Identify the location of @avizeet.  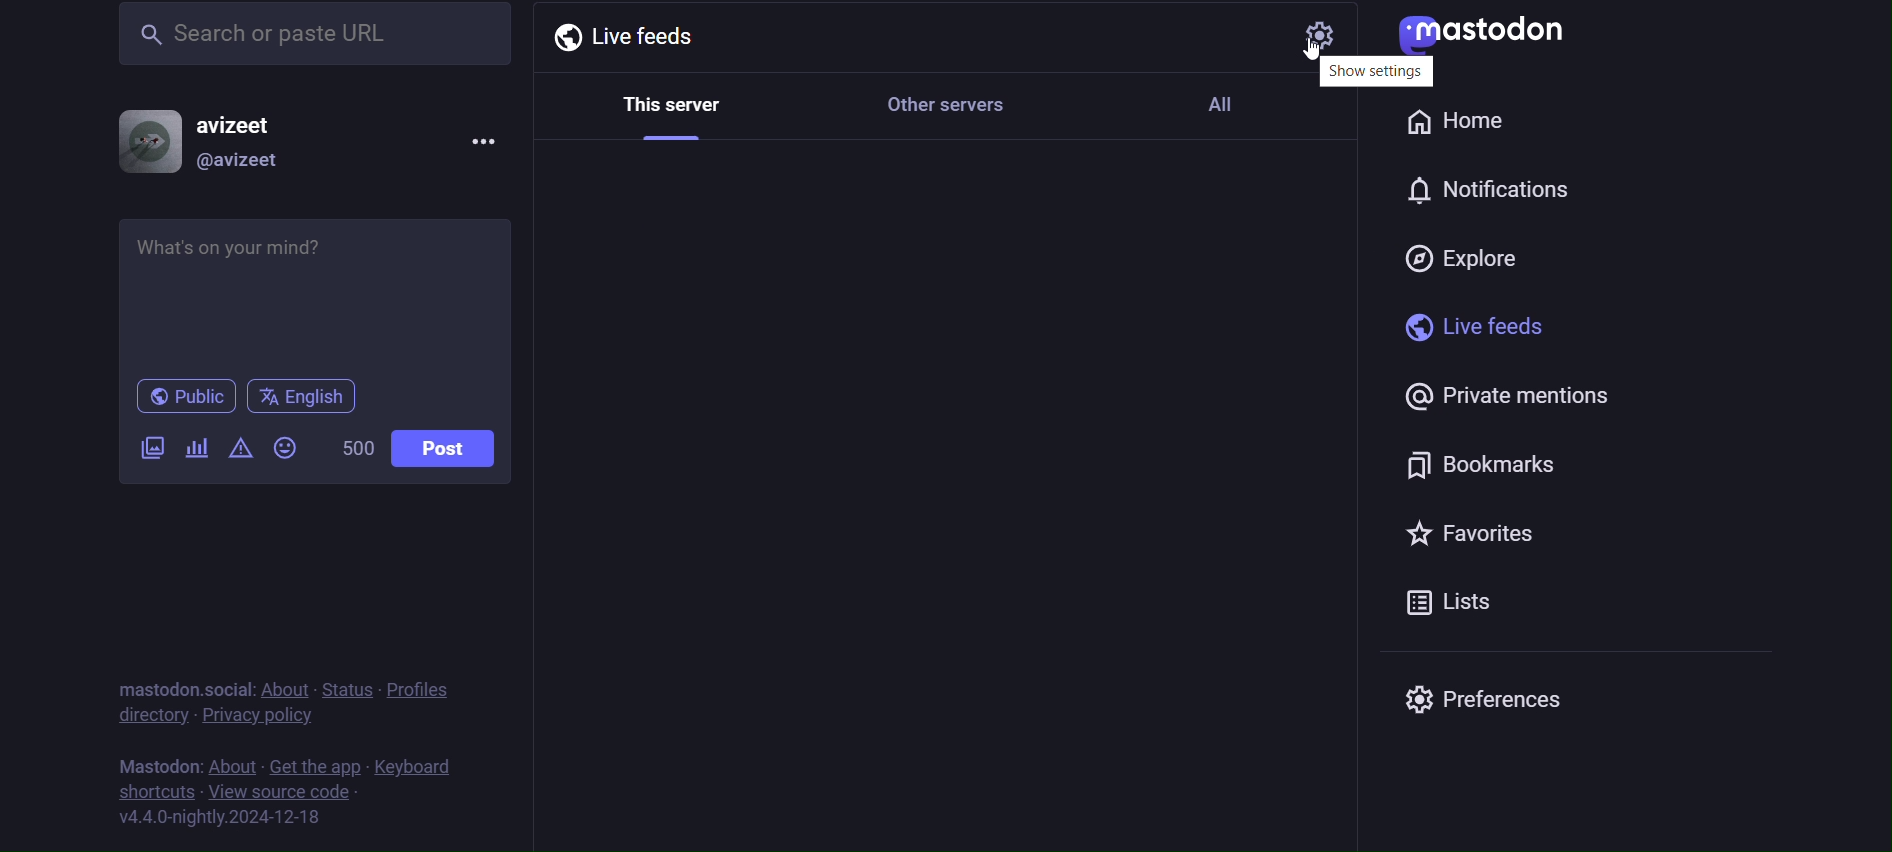
(239, 161).